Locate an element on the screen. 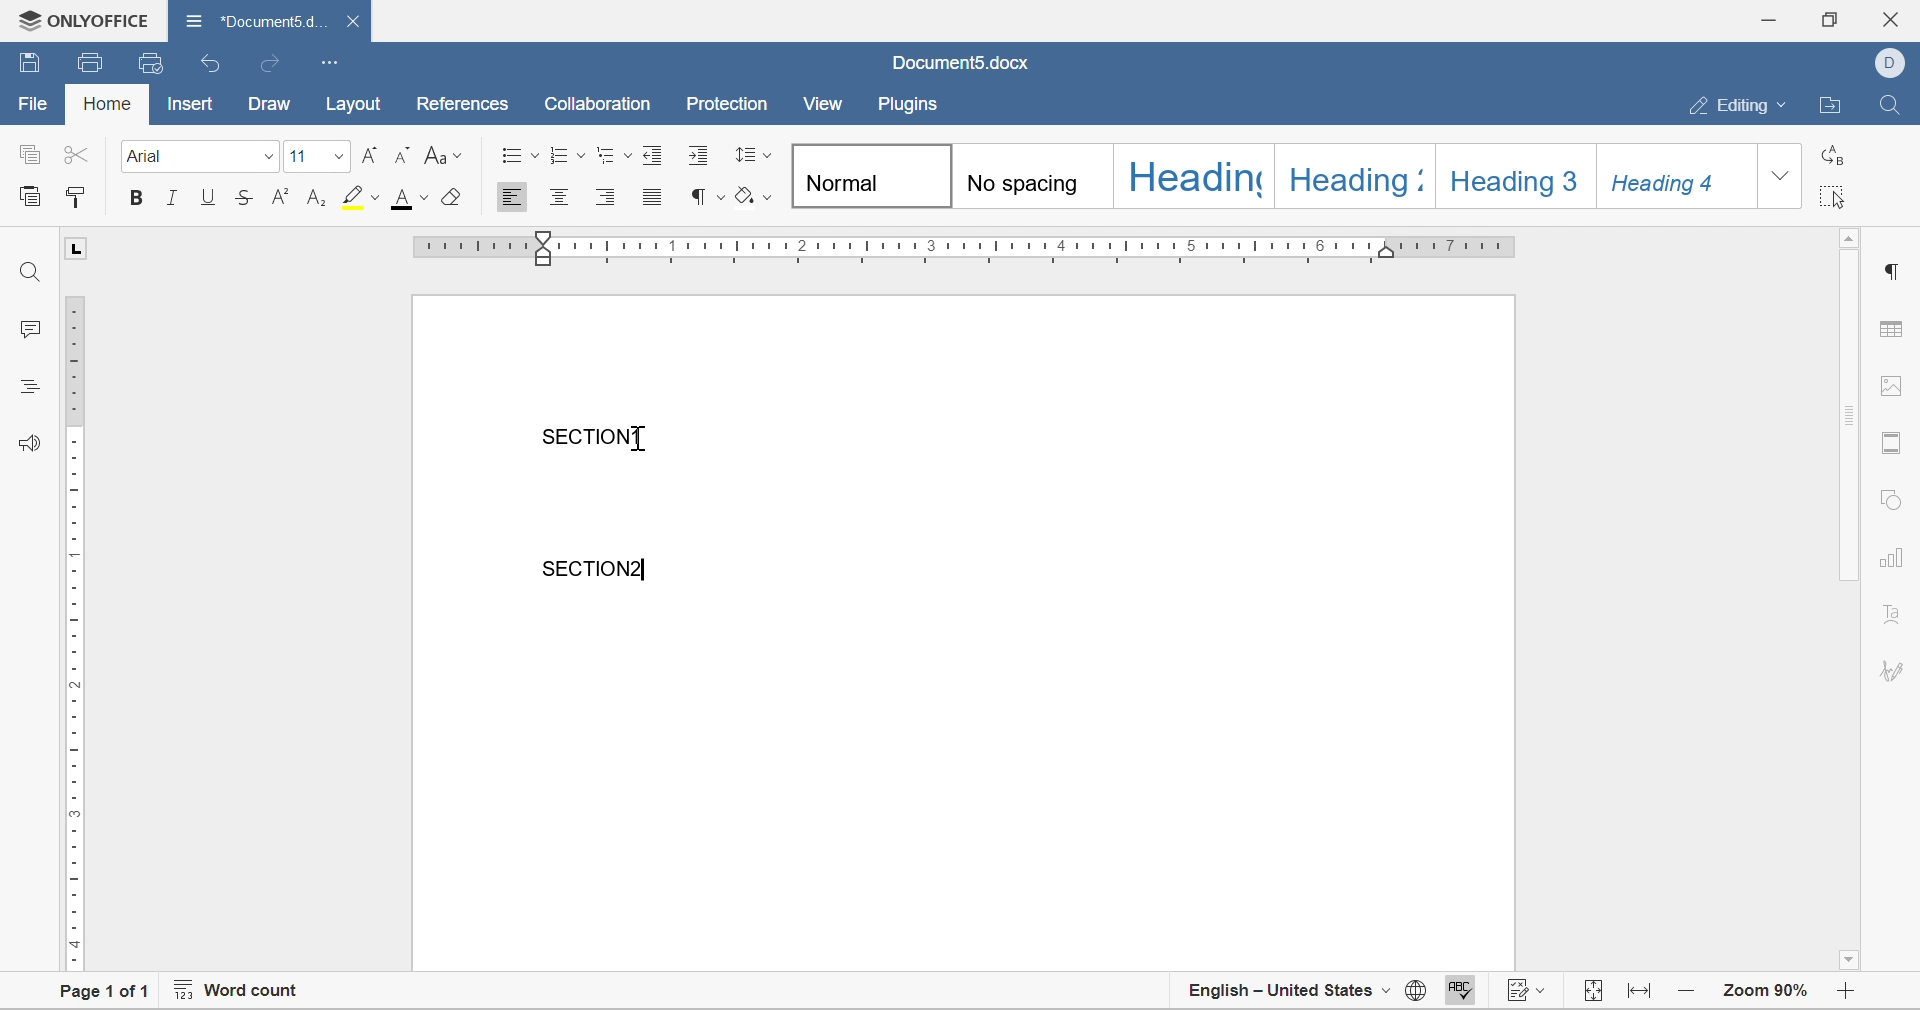 The width and height of the screenshot is (1920, 1010). copy is located at coordinates (28, 152).